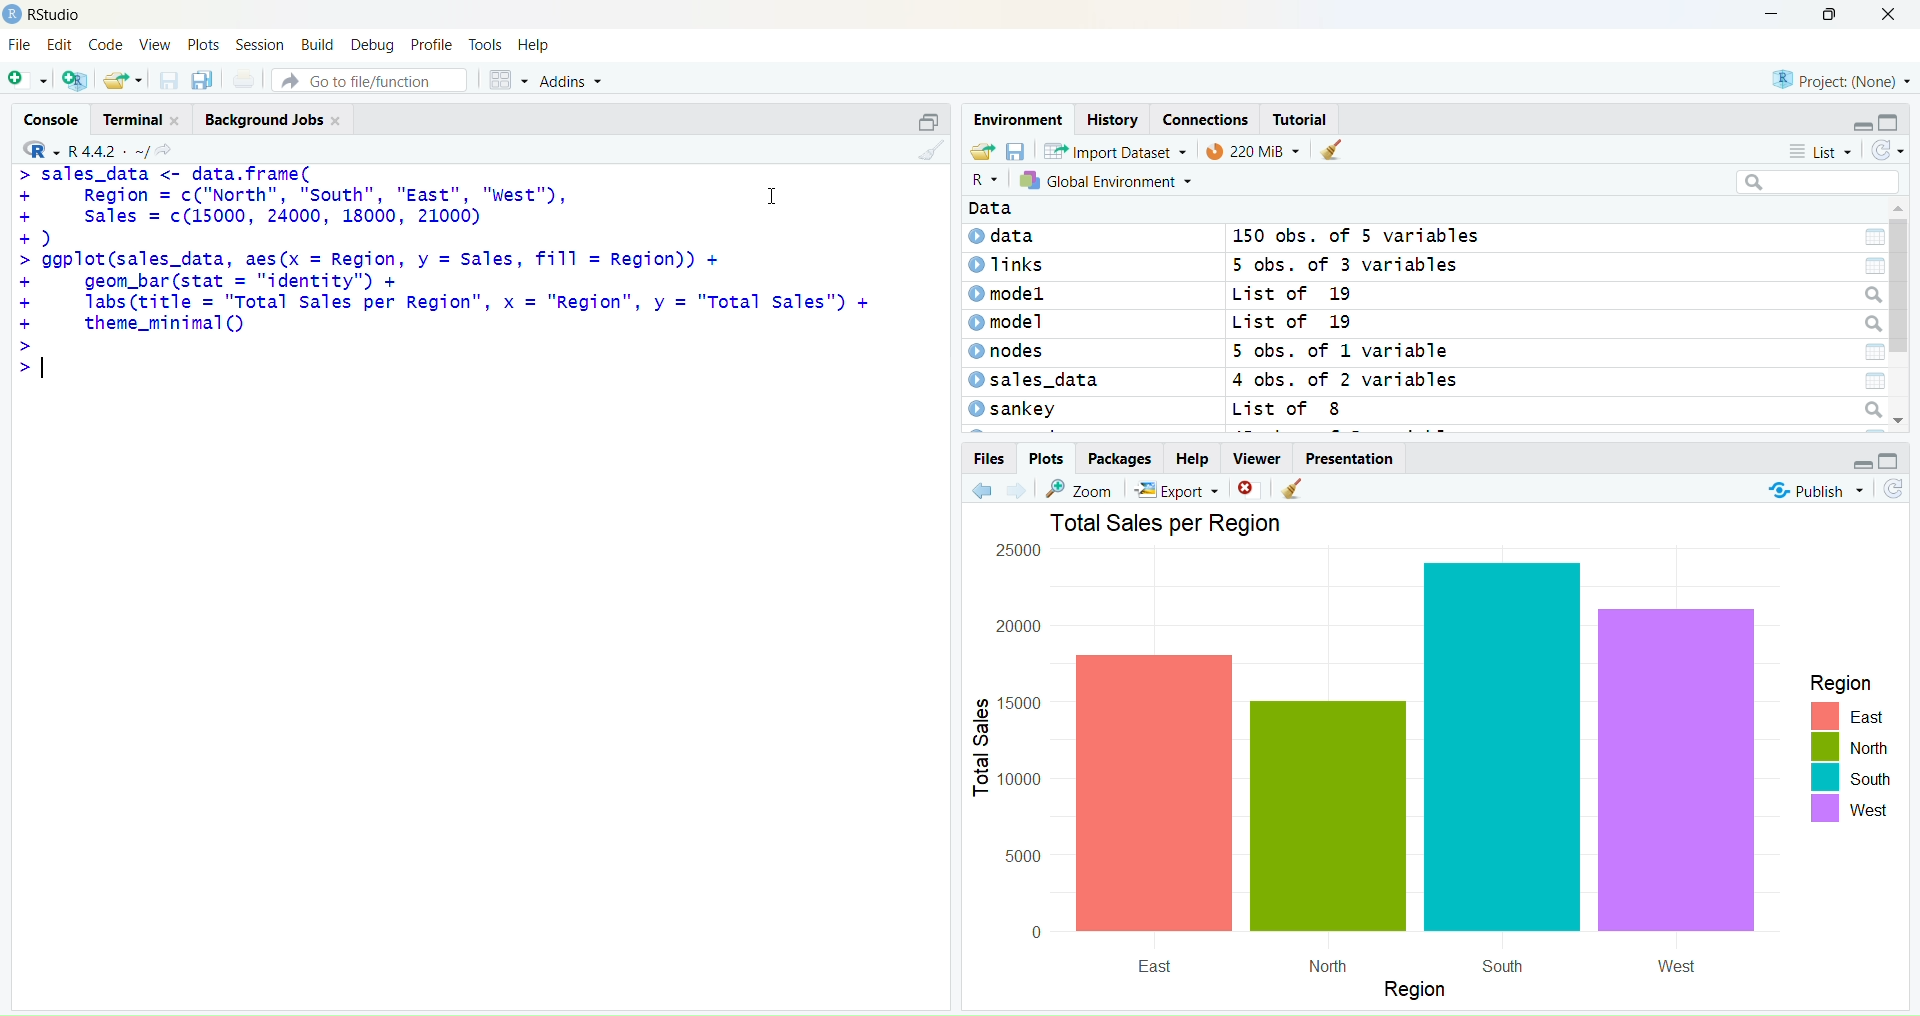 This screenshot has height=1016, width=1920. Describe the element at coordinates (76, 83) in the screenshot. I see `add multiple scripts` at that location.